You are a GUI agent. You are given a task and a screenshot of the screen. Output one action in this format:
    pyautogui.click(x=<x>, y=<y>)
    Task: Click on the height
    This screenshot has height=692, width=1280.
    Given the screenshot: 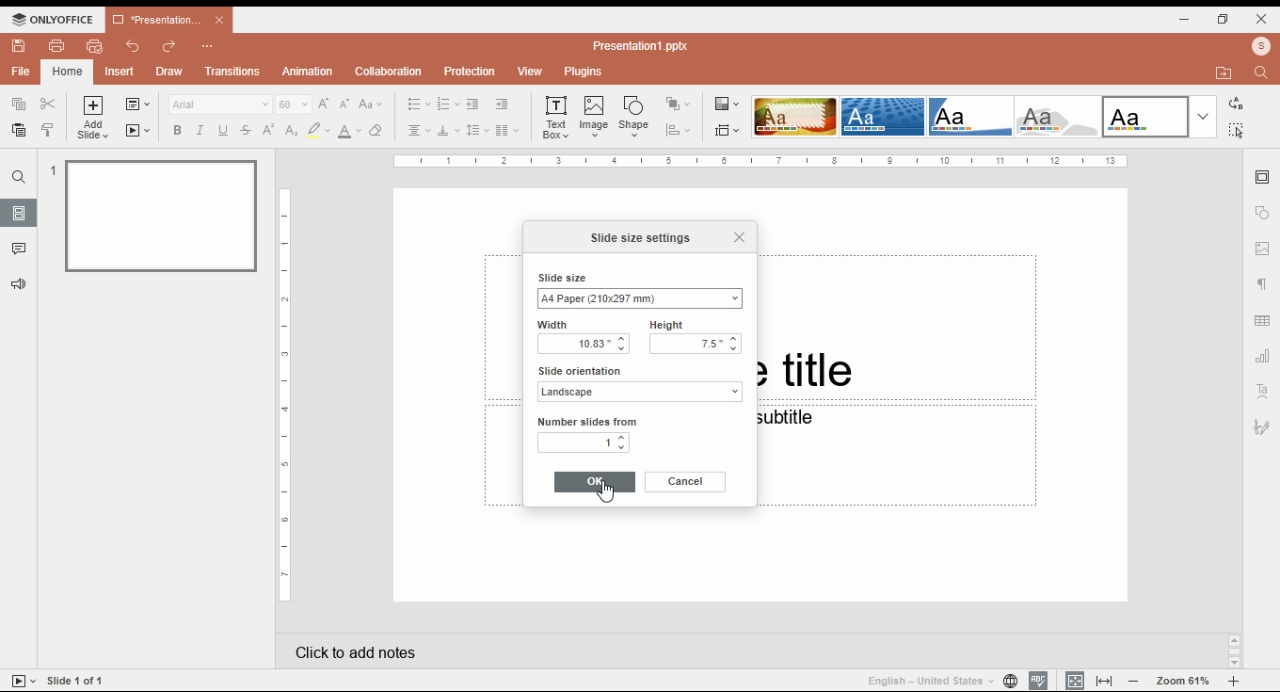 What is the action you would take?
    pyautogui.click(x=695, y=324)
    